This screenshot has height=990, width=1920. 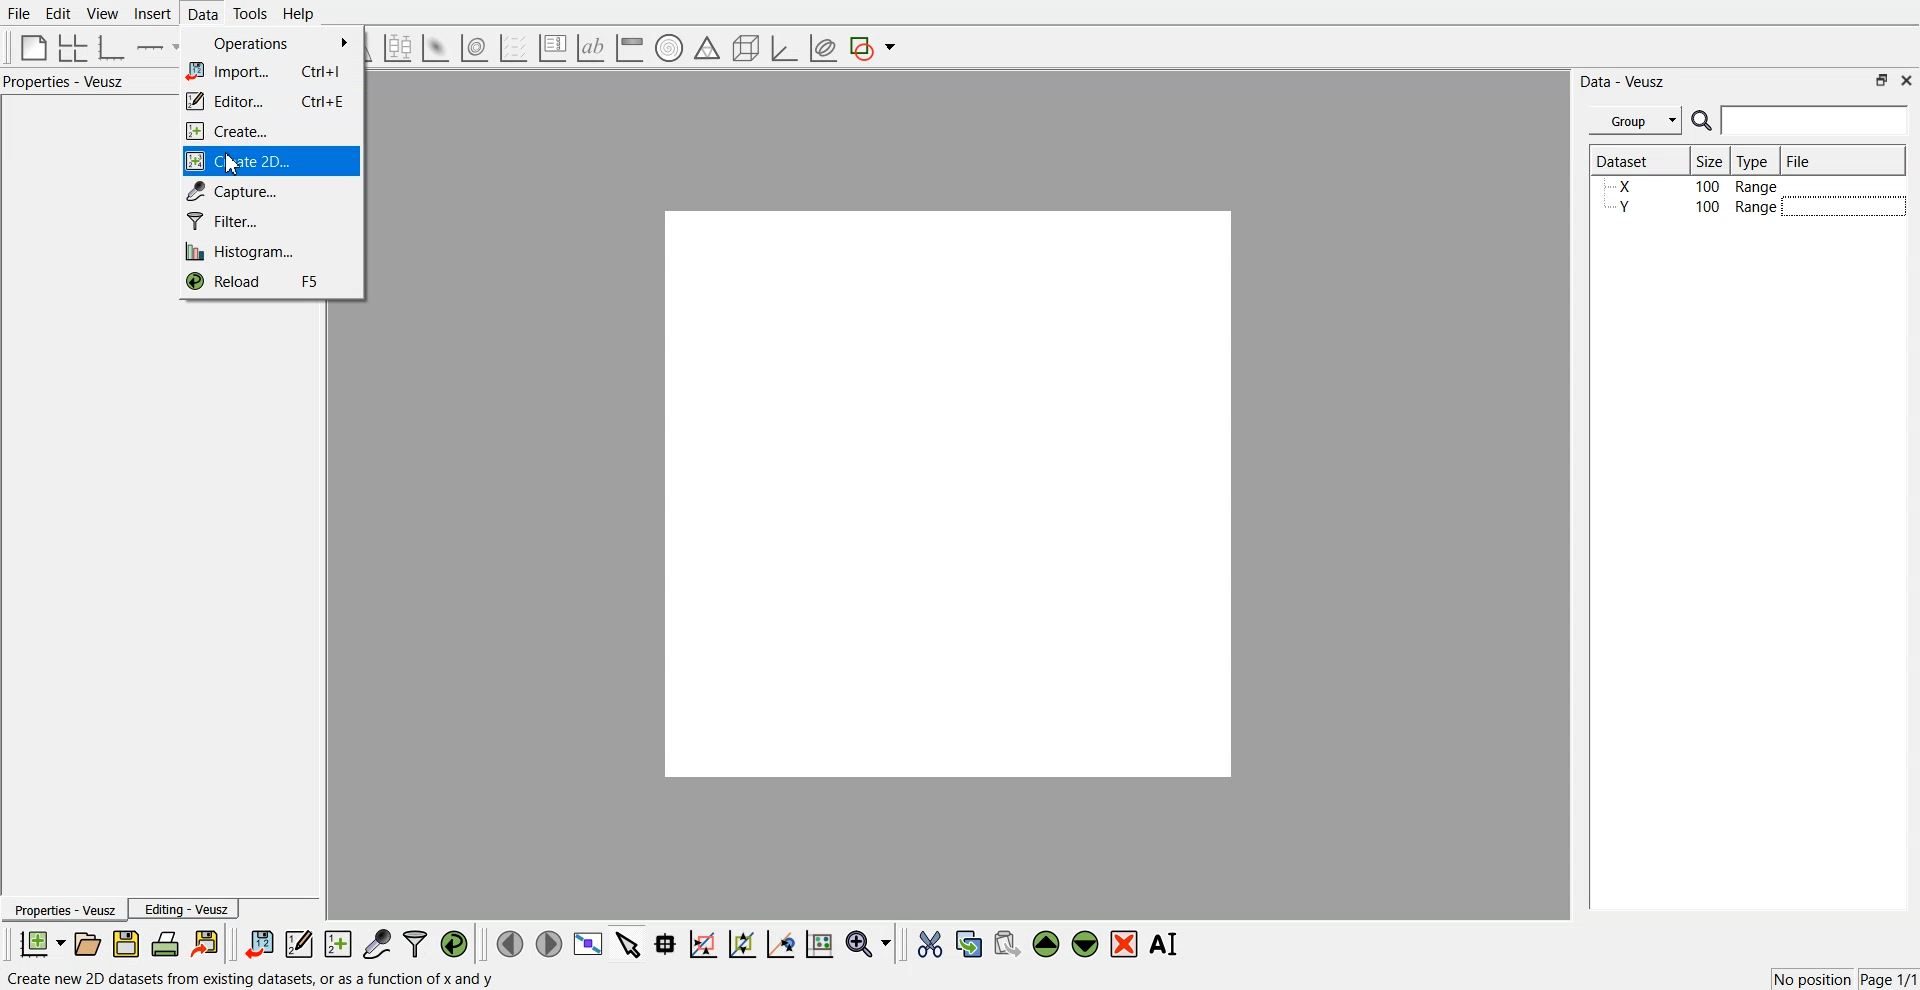 What do you see at coordinates (1086, 944) in the screenshot?
I see `Move down the selected widget` at bounding box center [1086, 944].